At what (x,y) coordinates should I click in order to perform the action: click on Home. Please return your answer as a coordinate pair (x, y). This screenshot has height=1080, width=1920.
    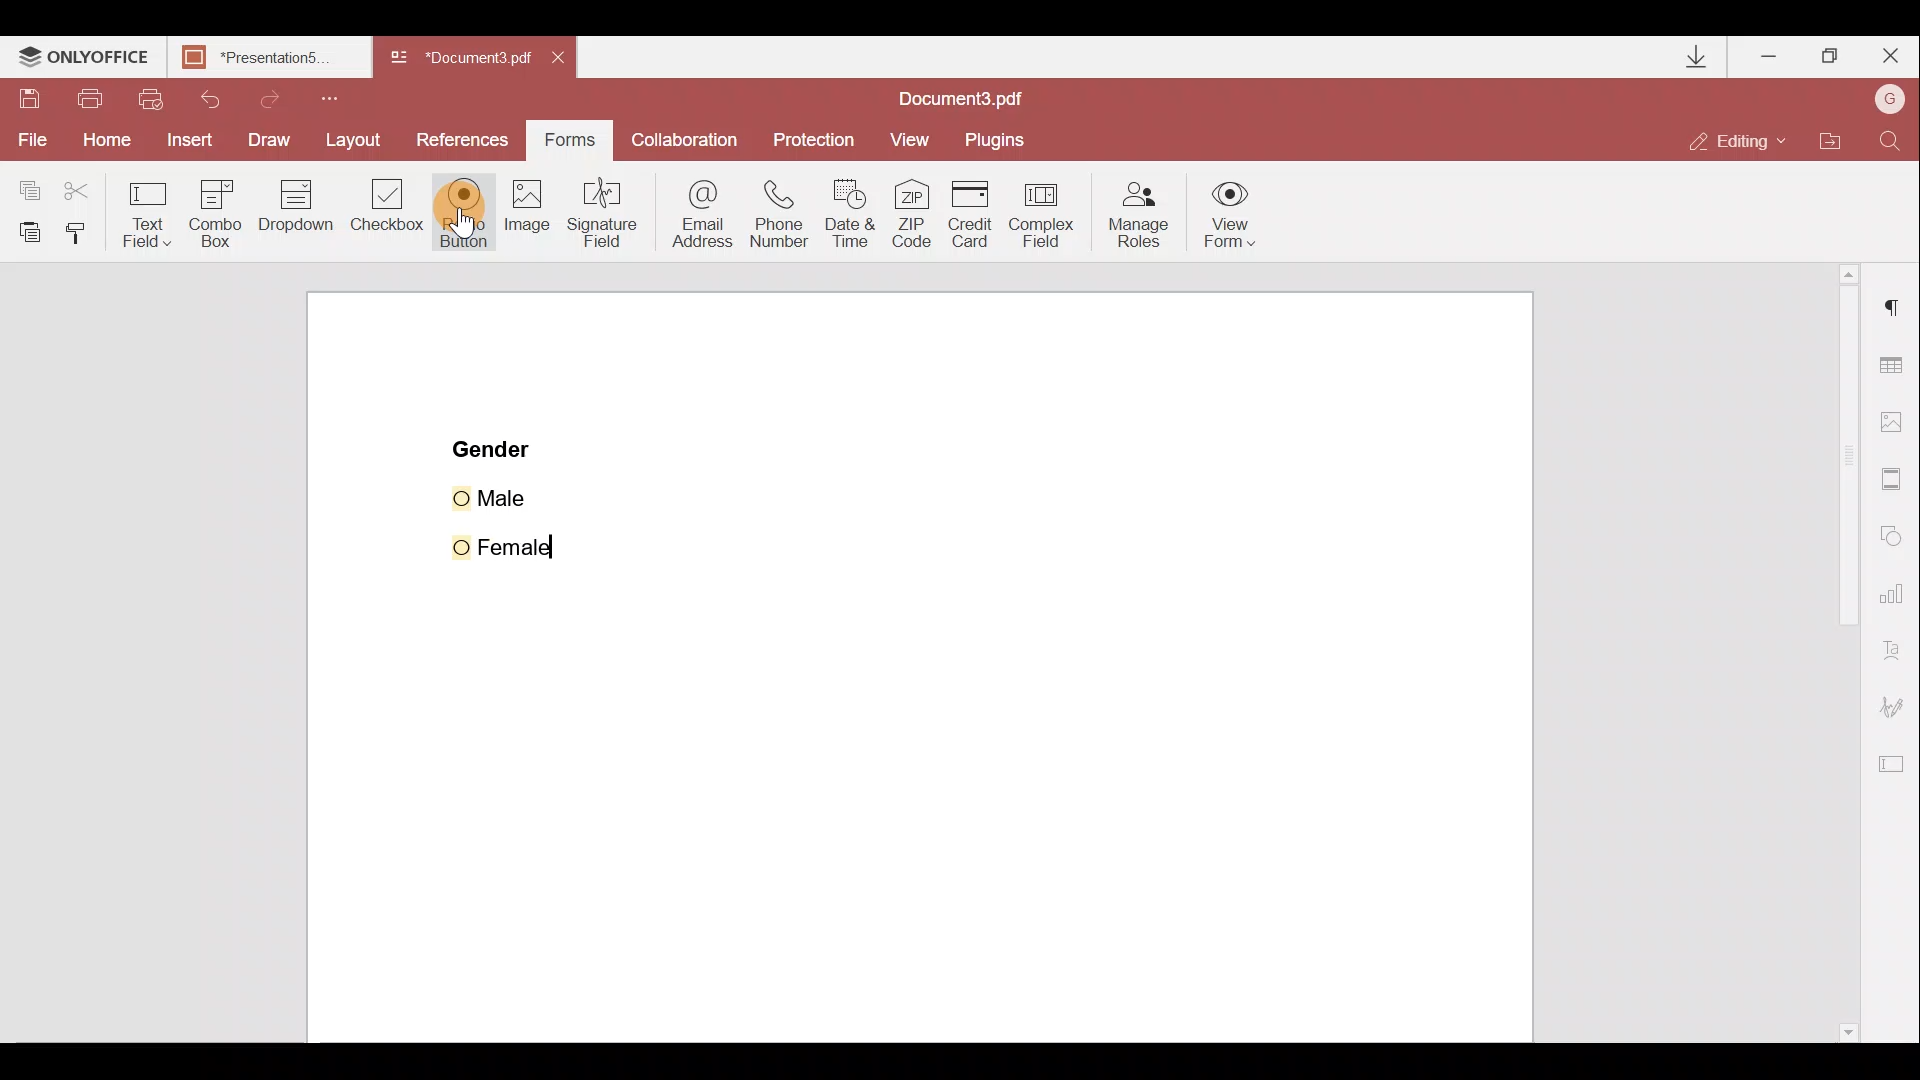
    Looking at the image, I should click on (101, 143).